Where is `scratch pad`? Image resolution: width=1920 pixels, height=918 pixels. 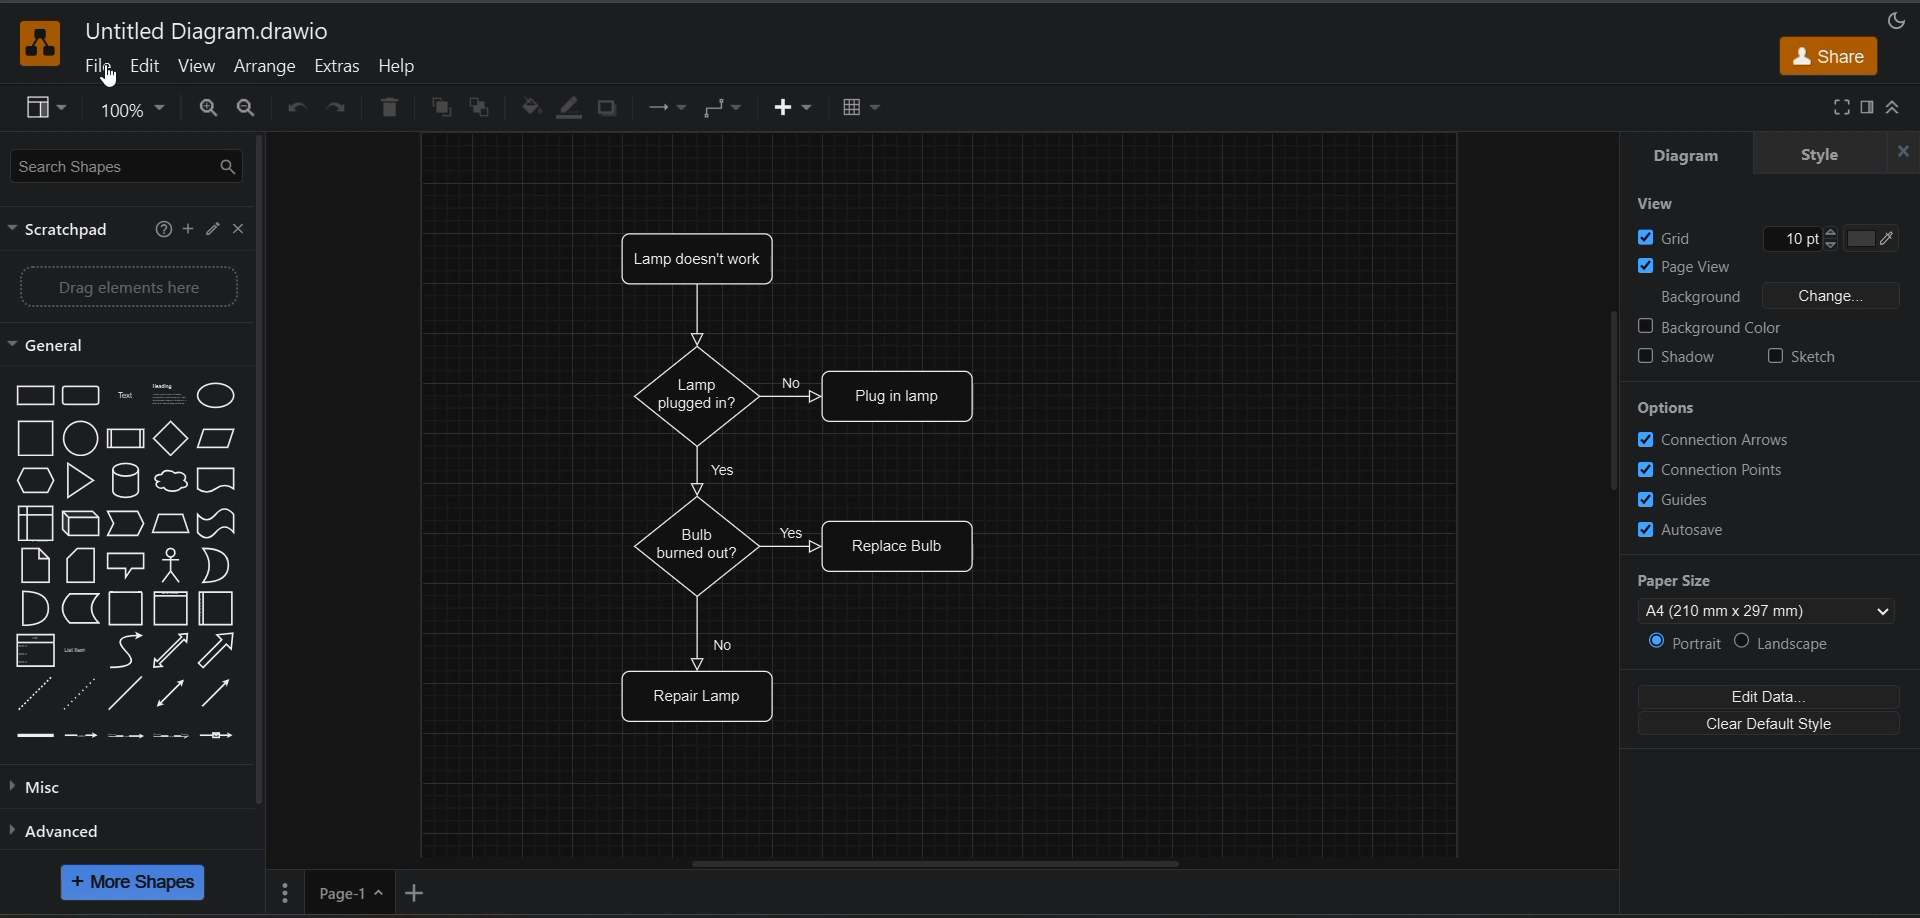 scratch pad is located at coordinates (56, 227).